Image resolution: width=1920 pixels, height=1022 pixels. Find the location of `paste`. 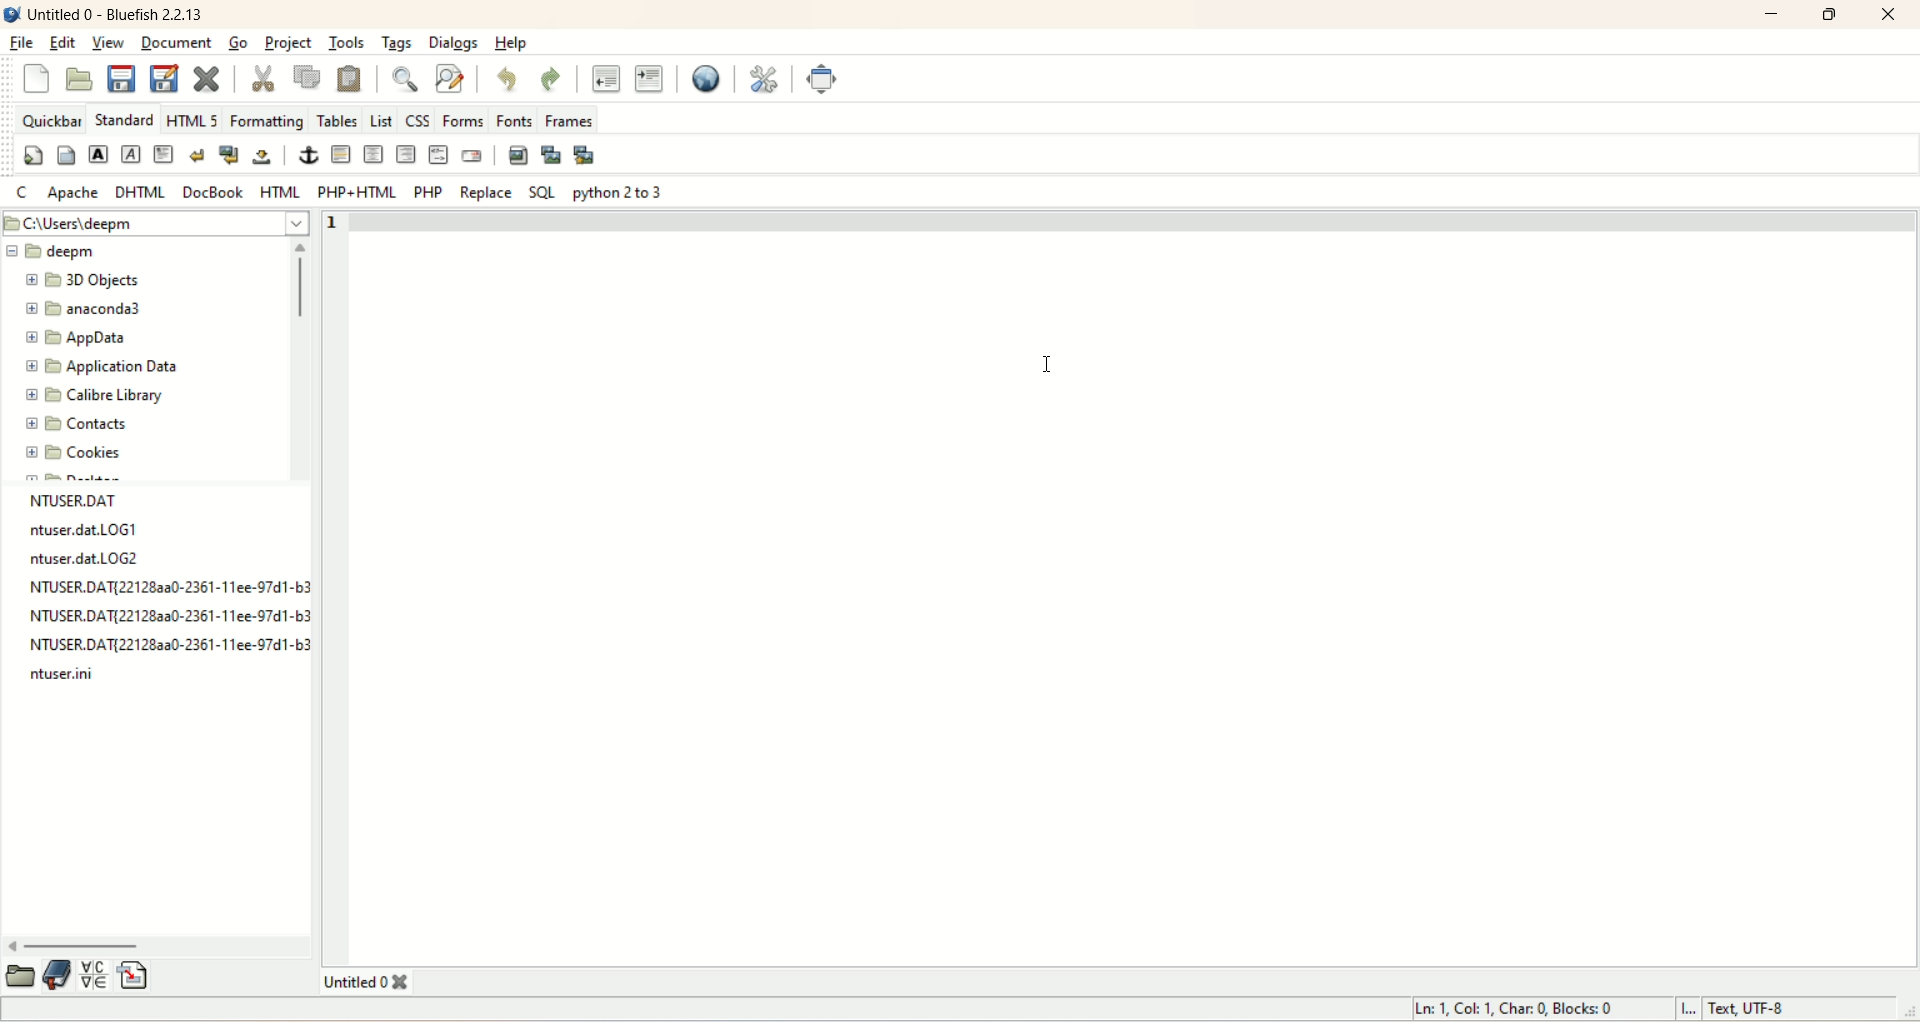

paste is located at coordinates (351, 78).